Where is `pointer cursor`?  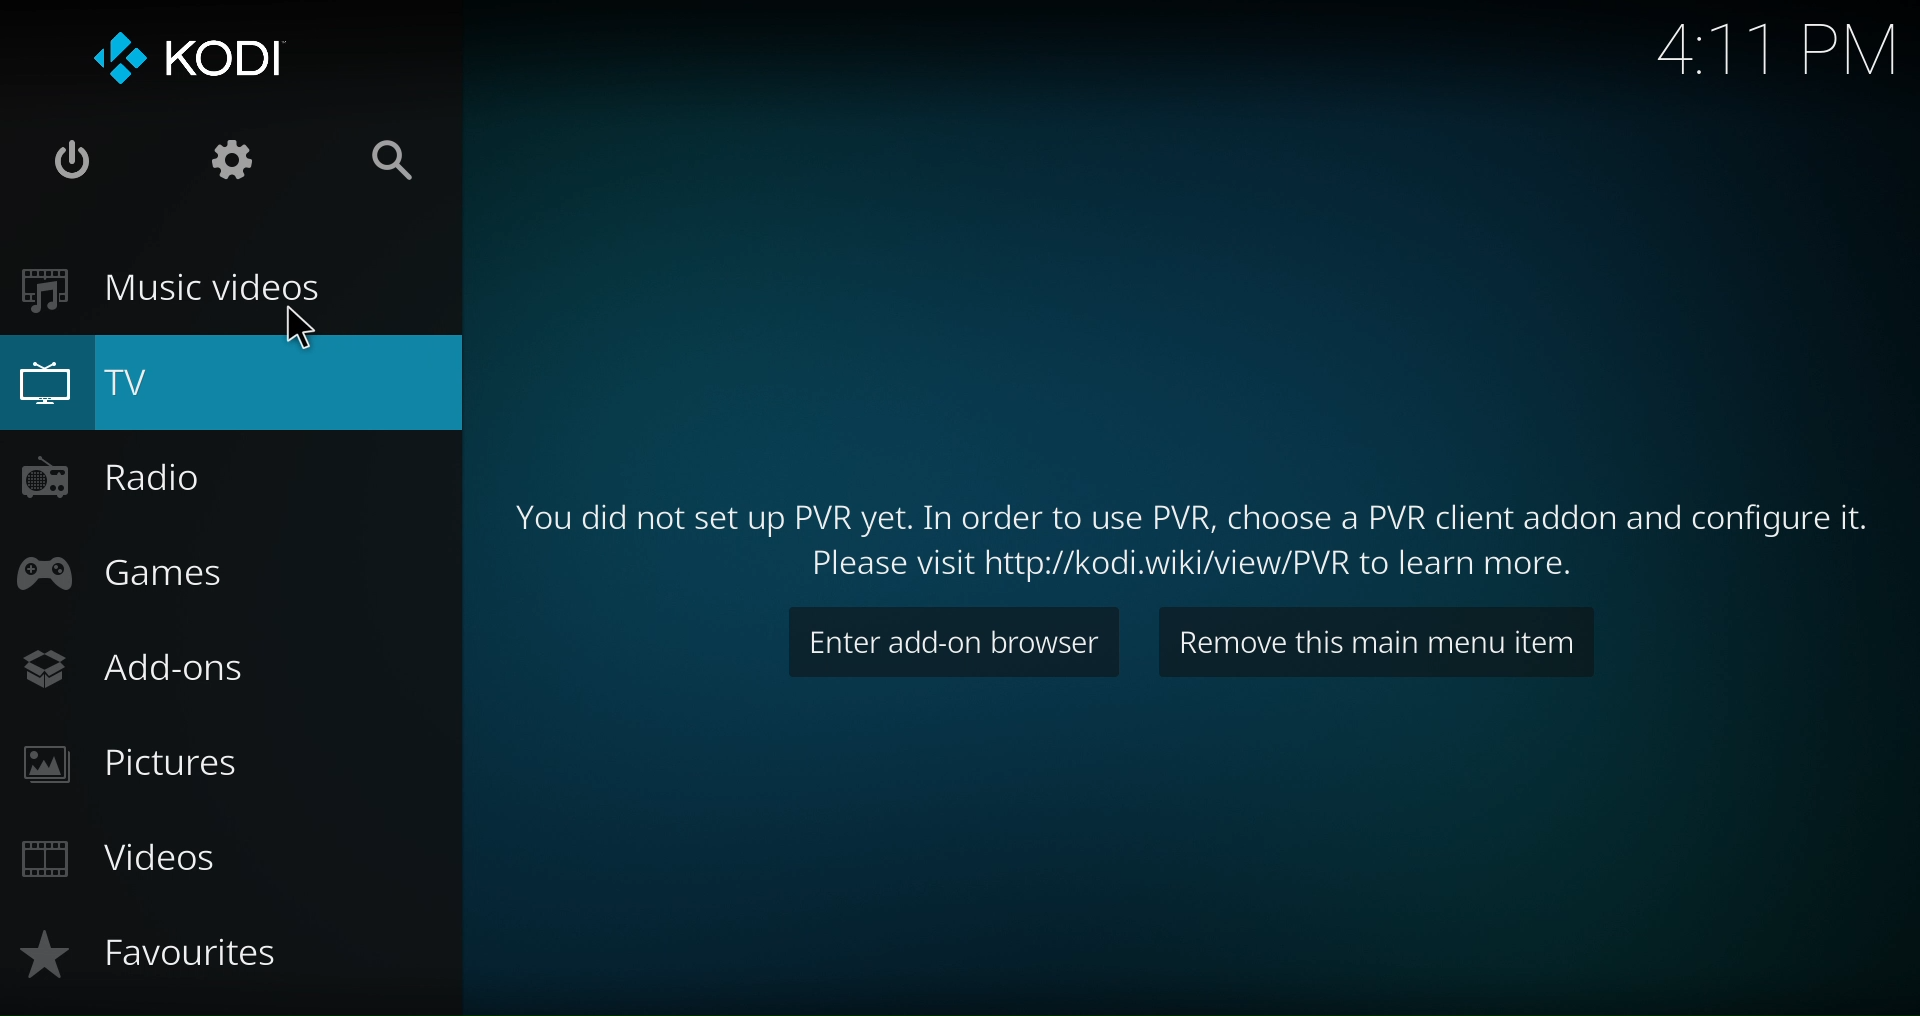
pointer cursor is located at coordinates (305, 334).